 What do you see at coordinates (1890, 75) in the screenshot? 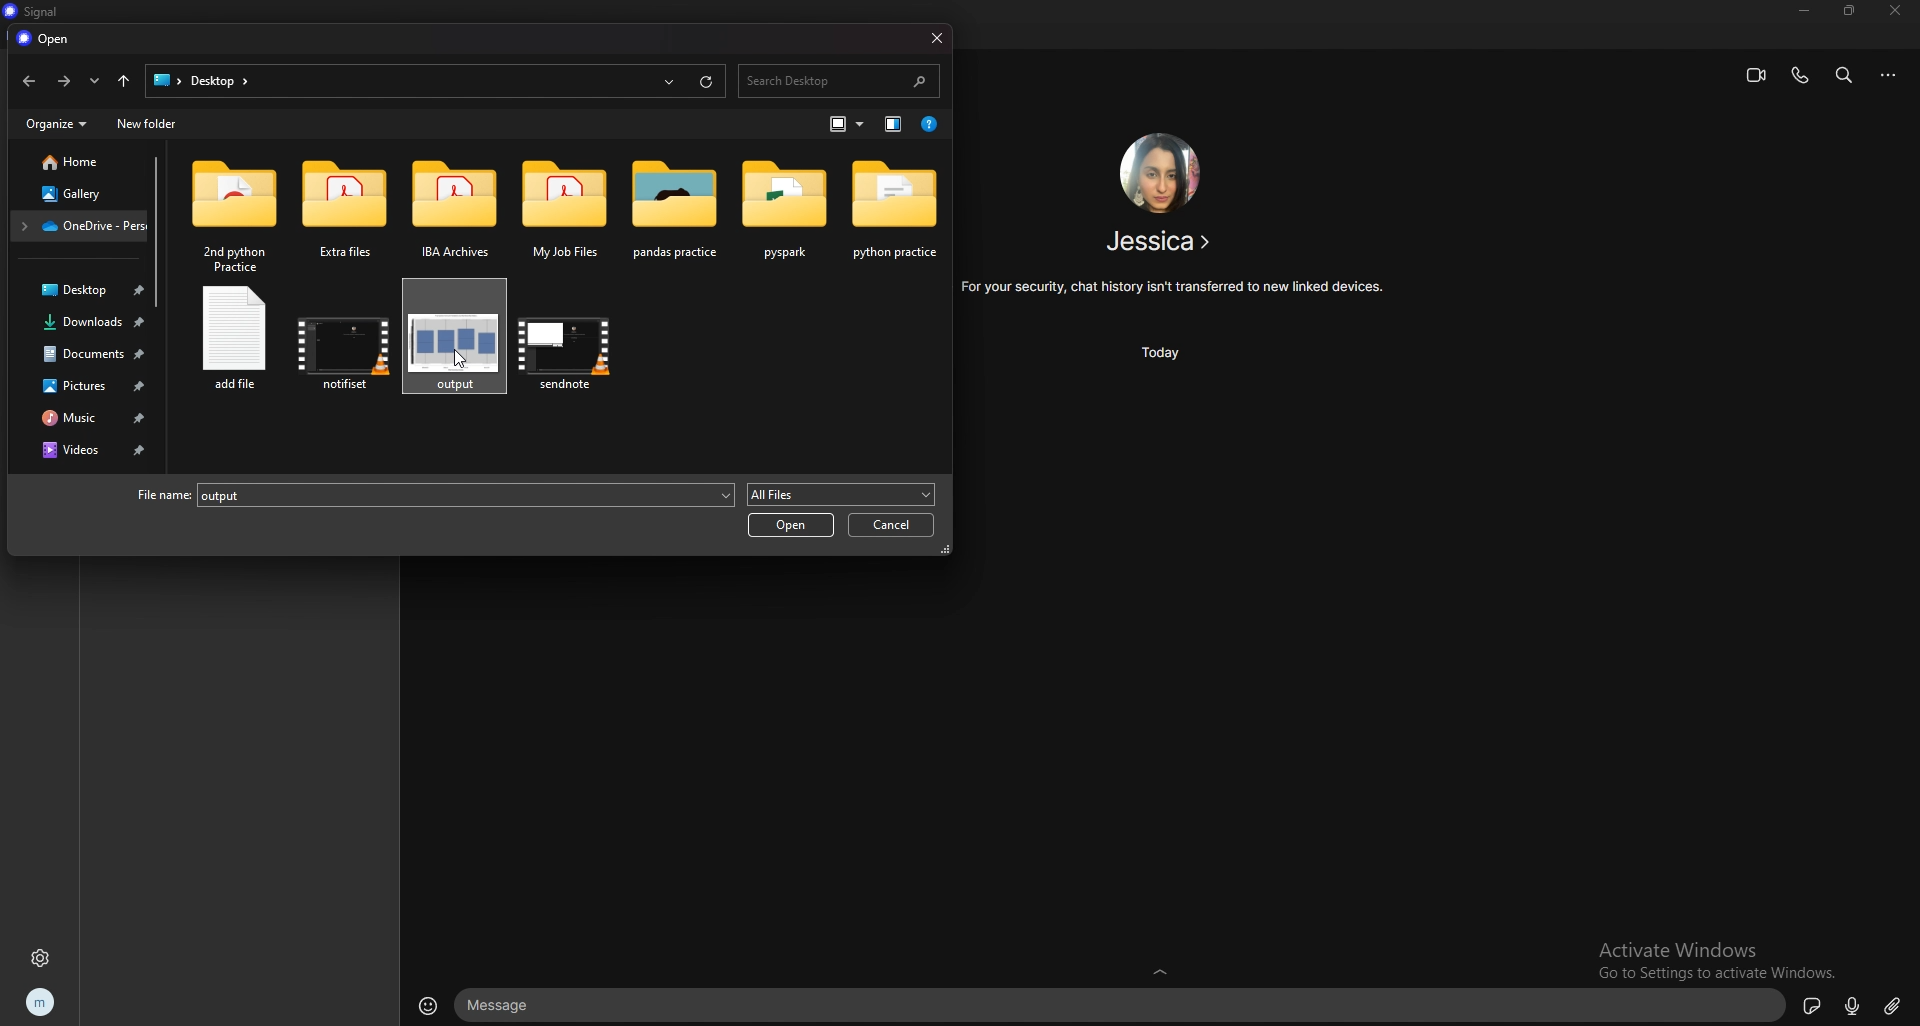
I see `options` at bounding box center [1890, 75].